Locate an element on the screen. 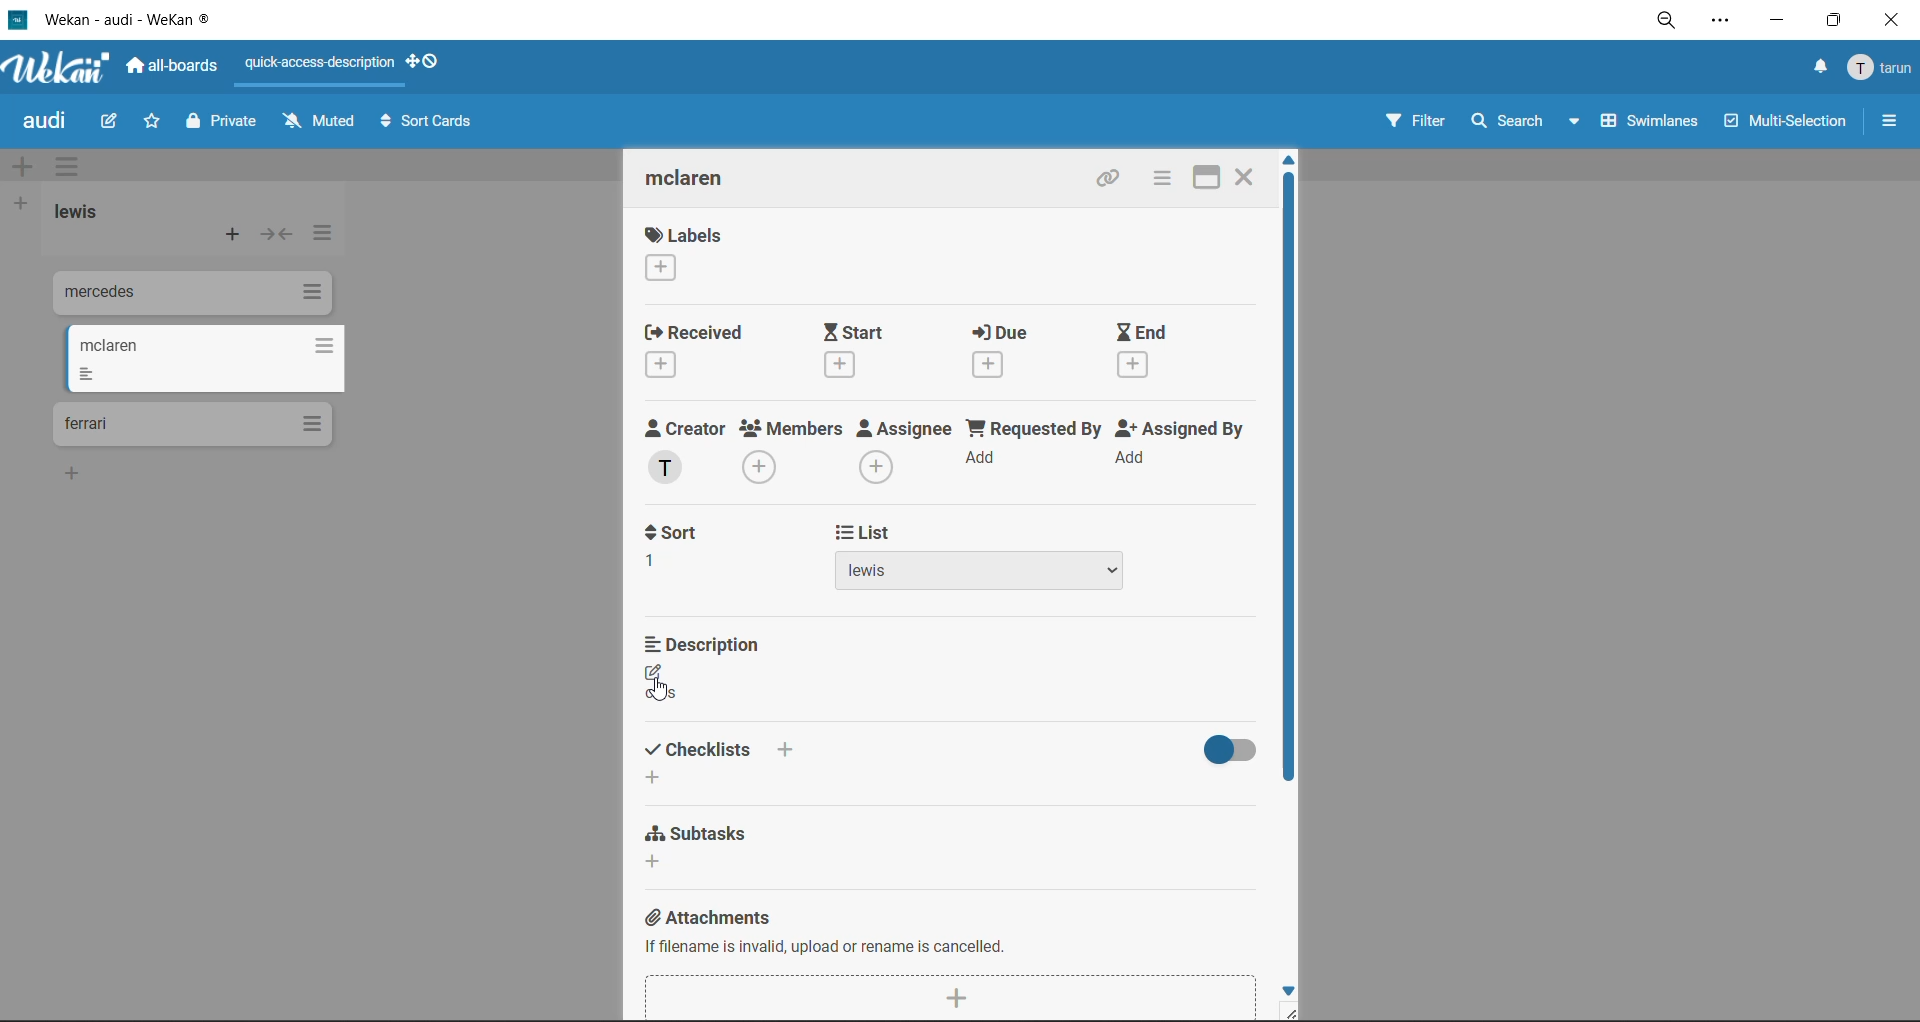  muted is located at coordinates (322, 121).